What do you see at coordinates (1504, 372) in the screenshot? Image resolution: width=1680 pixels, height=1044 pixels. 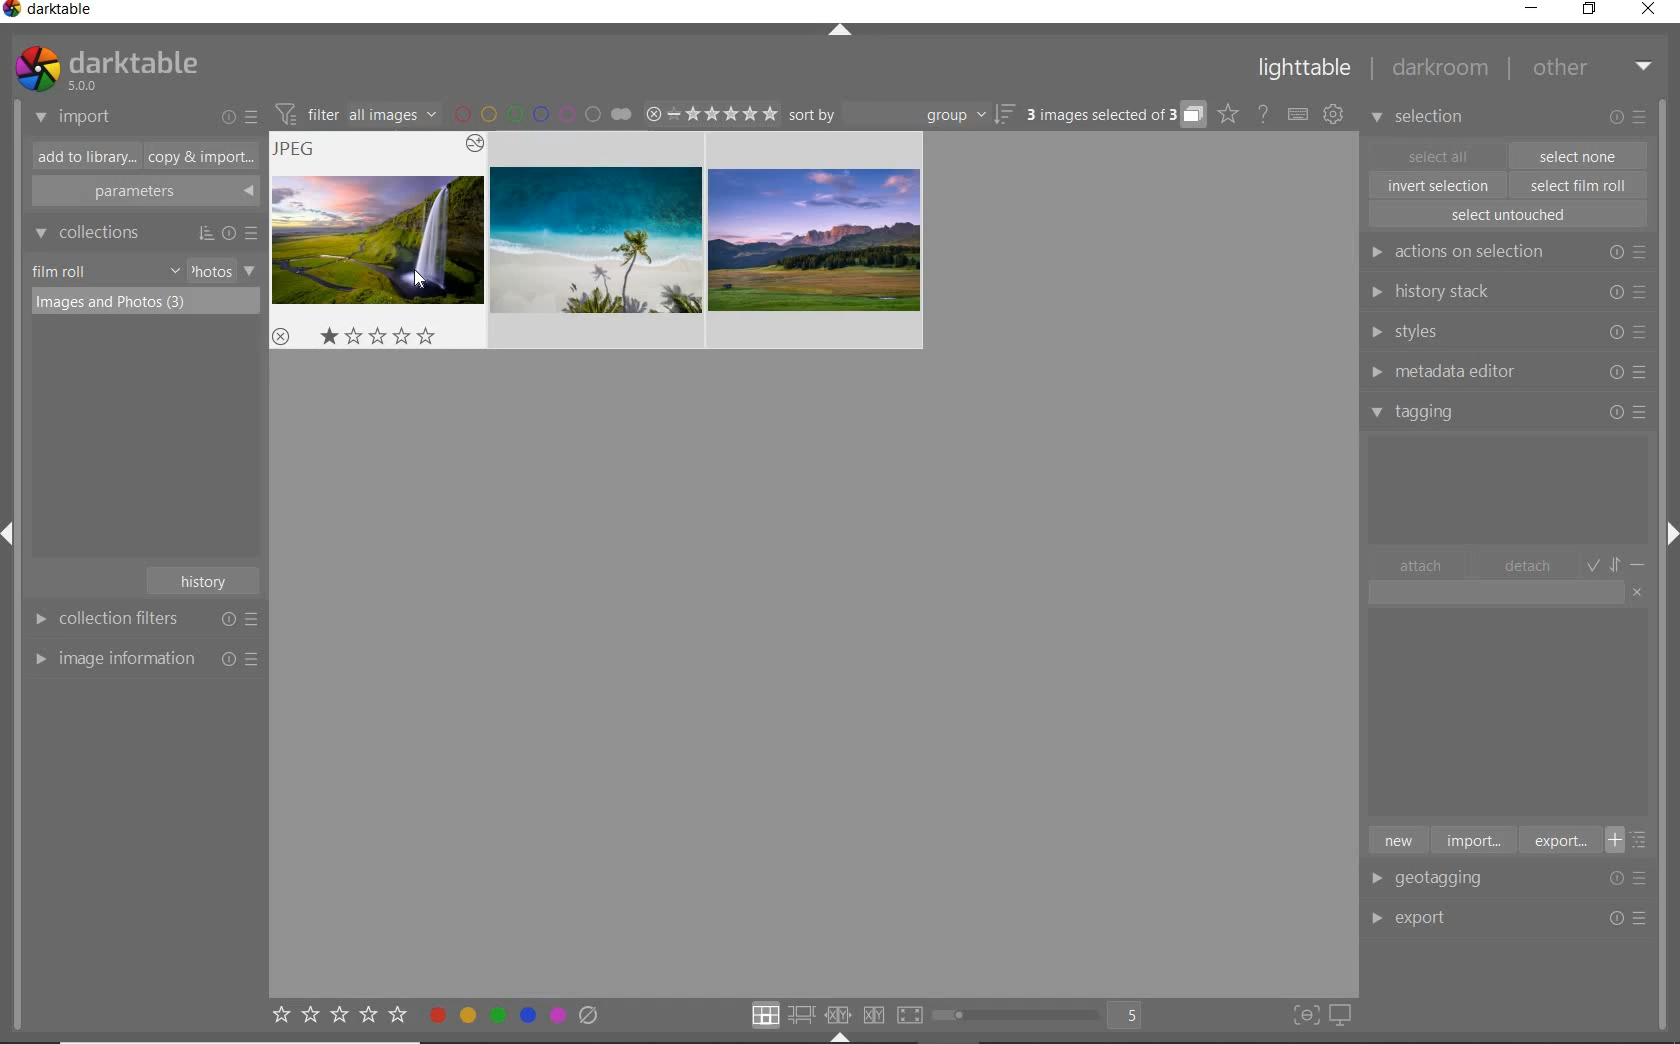 I see `metadata editor` at bounding box center [1504, 372].